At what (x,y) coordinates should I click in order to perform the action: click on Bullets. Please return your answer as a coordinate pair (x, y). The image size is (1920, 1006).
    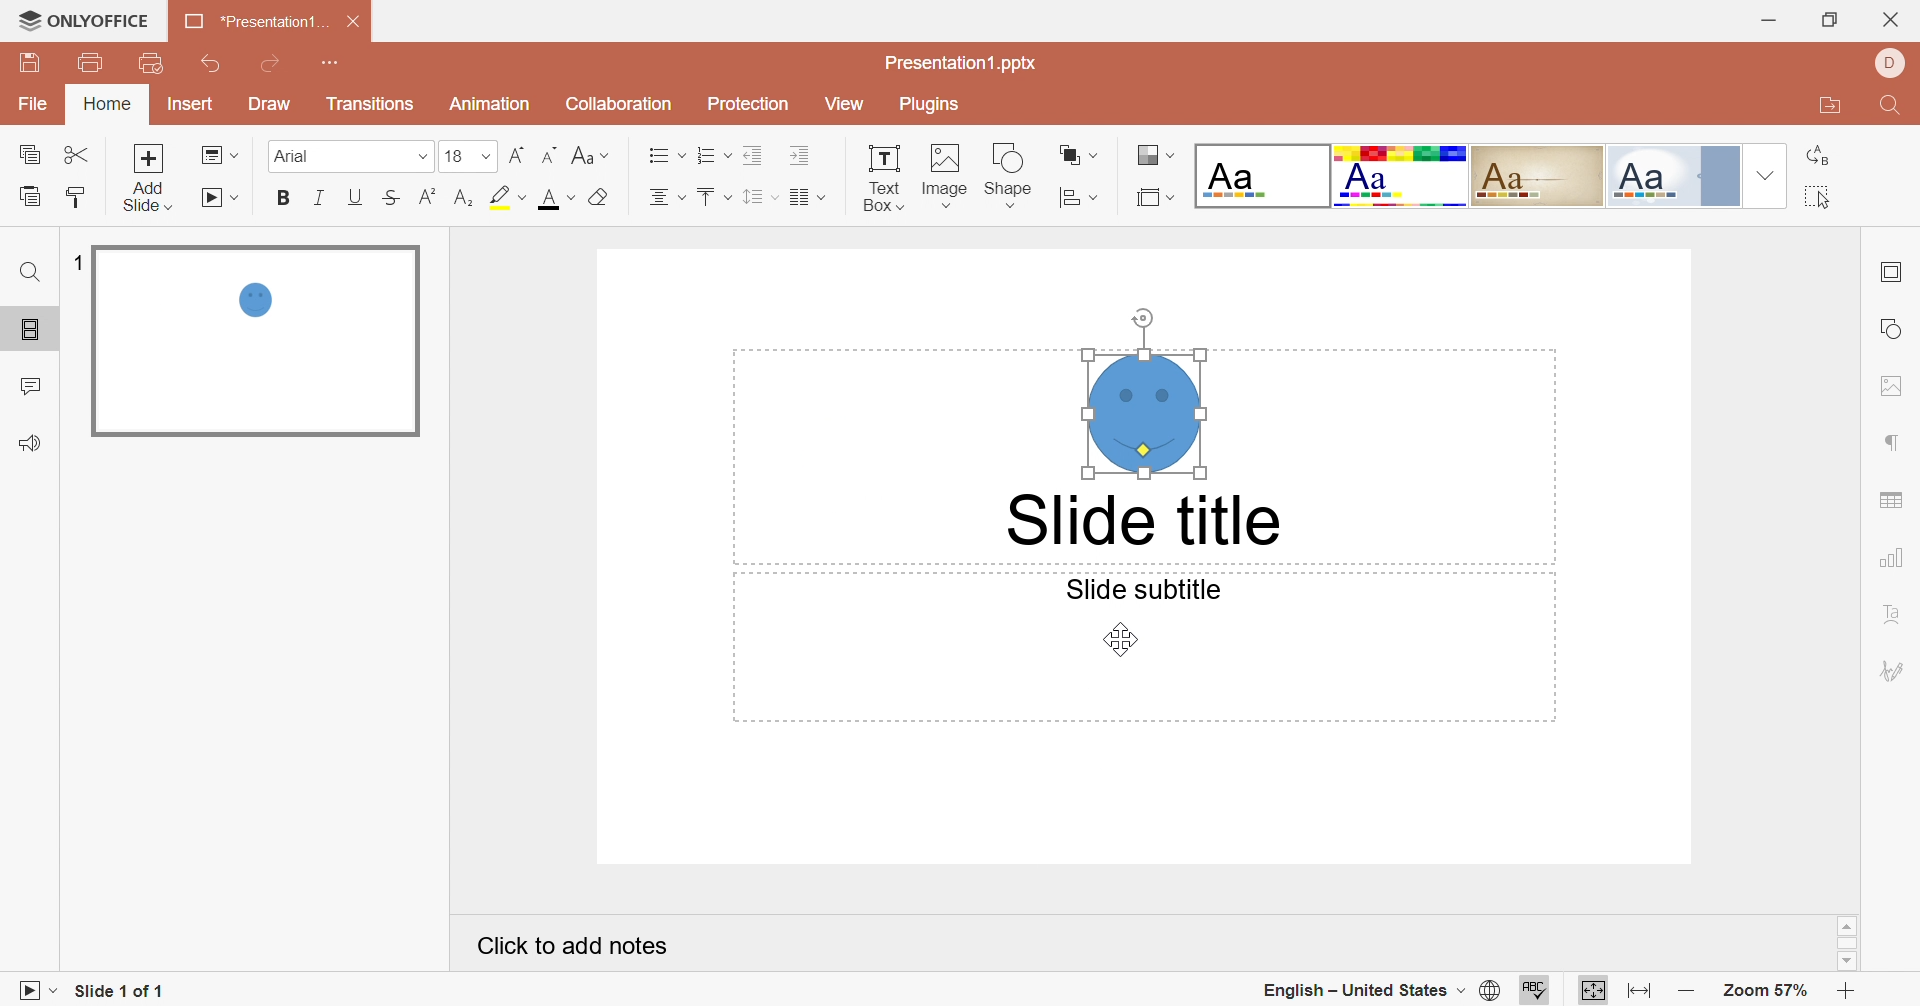
    Looking at the image, I should click on (661, 154).